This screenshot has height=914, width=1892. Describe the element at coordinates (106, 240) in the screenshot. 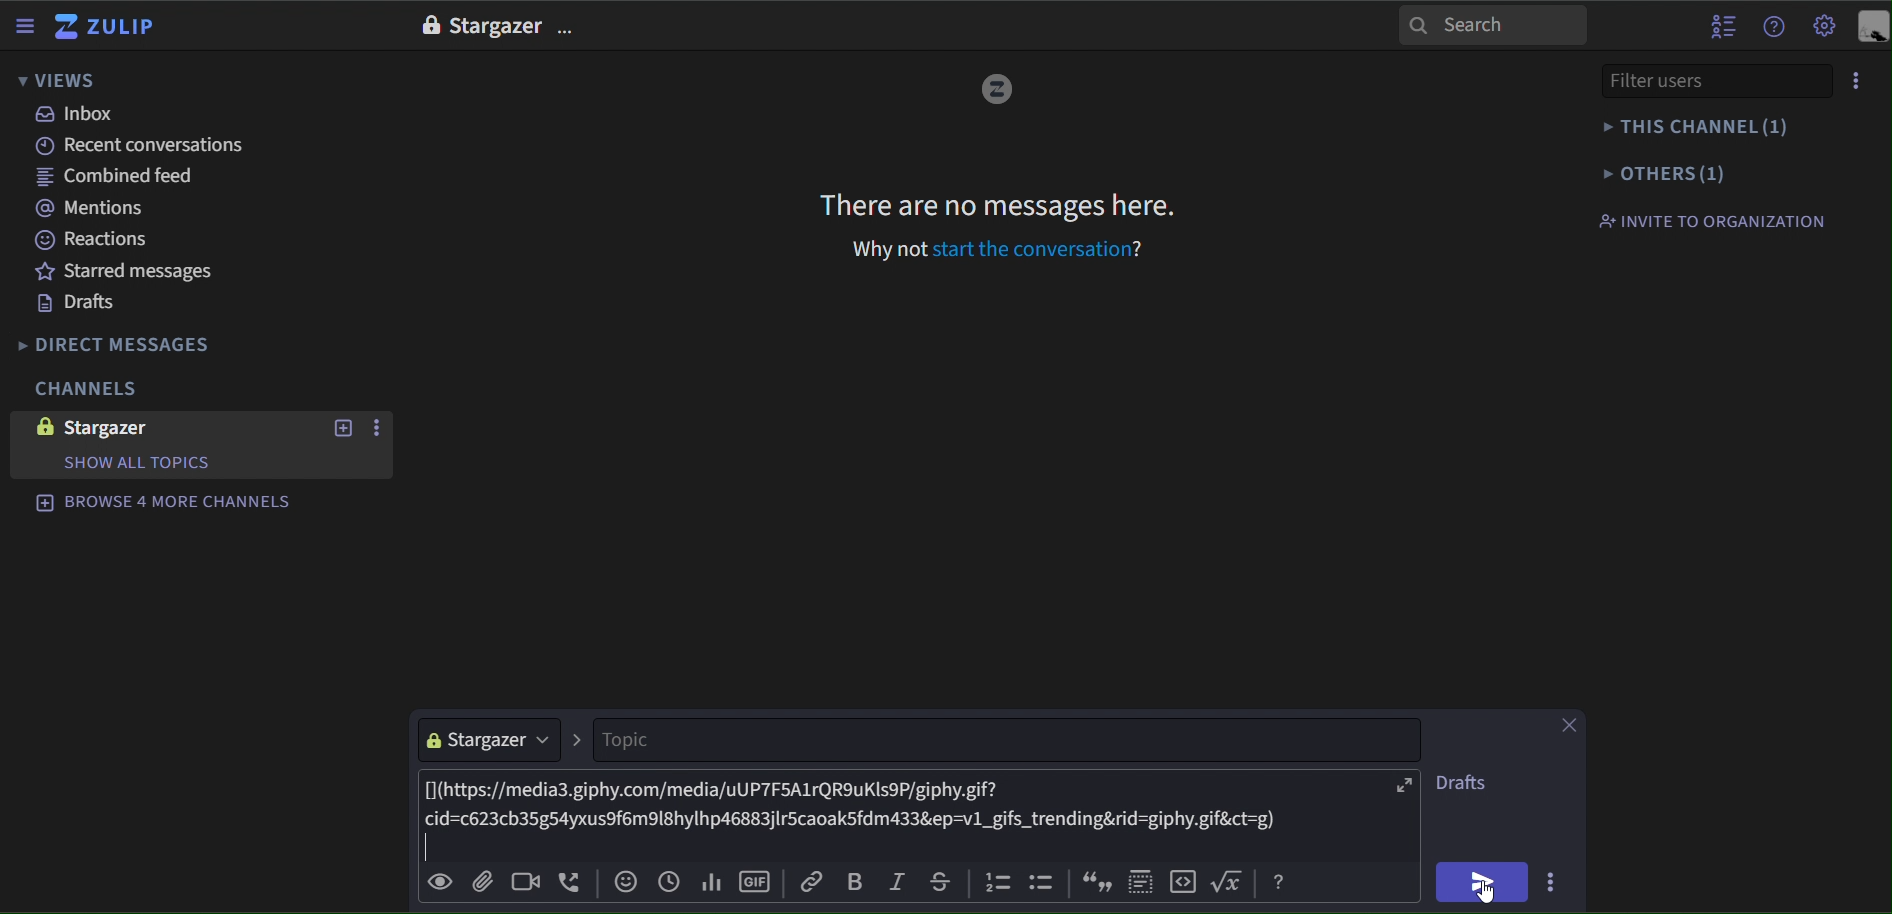

I see `reactions` at that location.